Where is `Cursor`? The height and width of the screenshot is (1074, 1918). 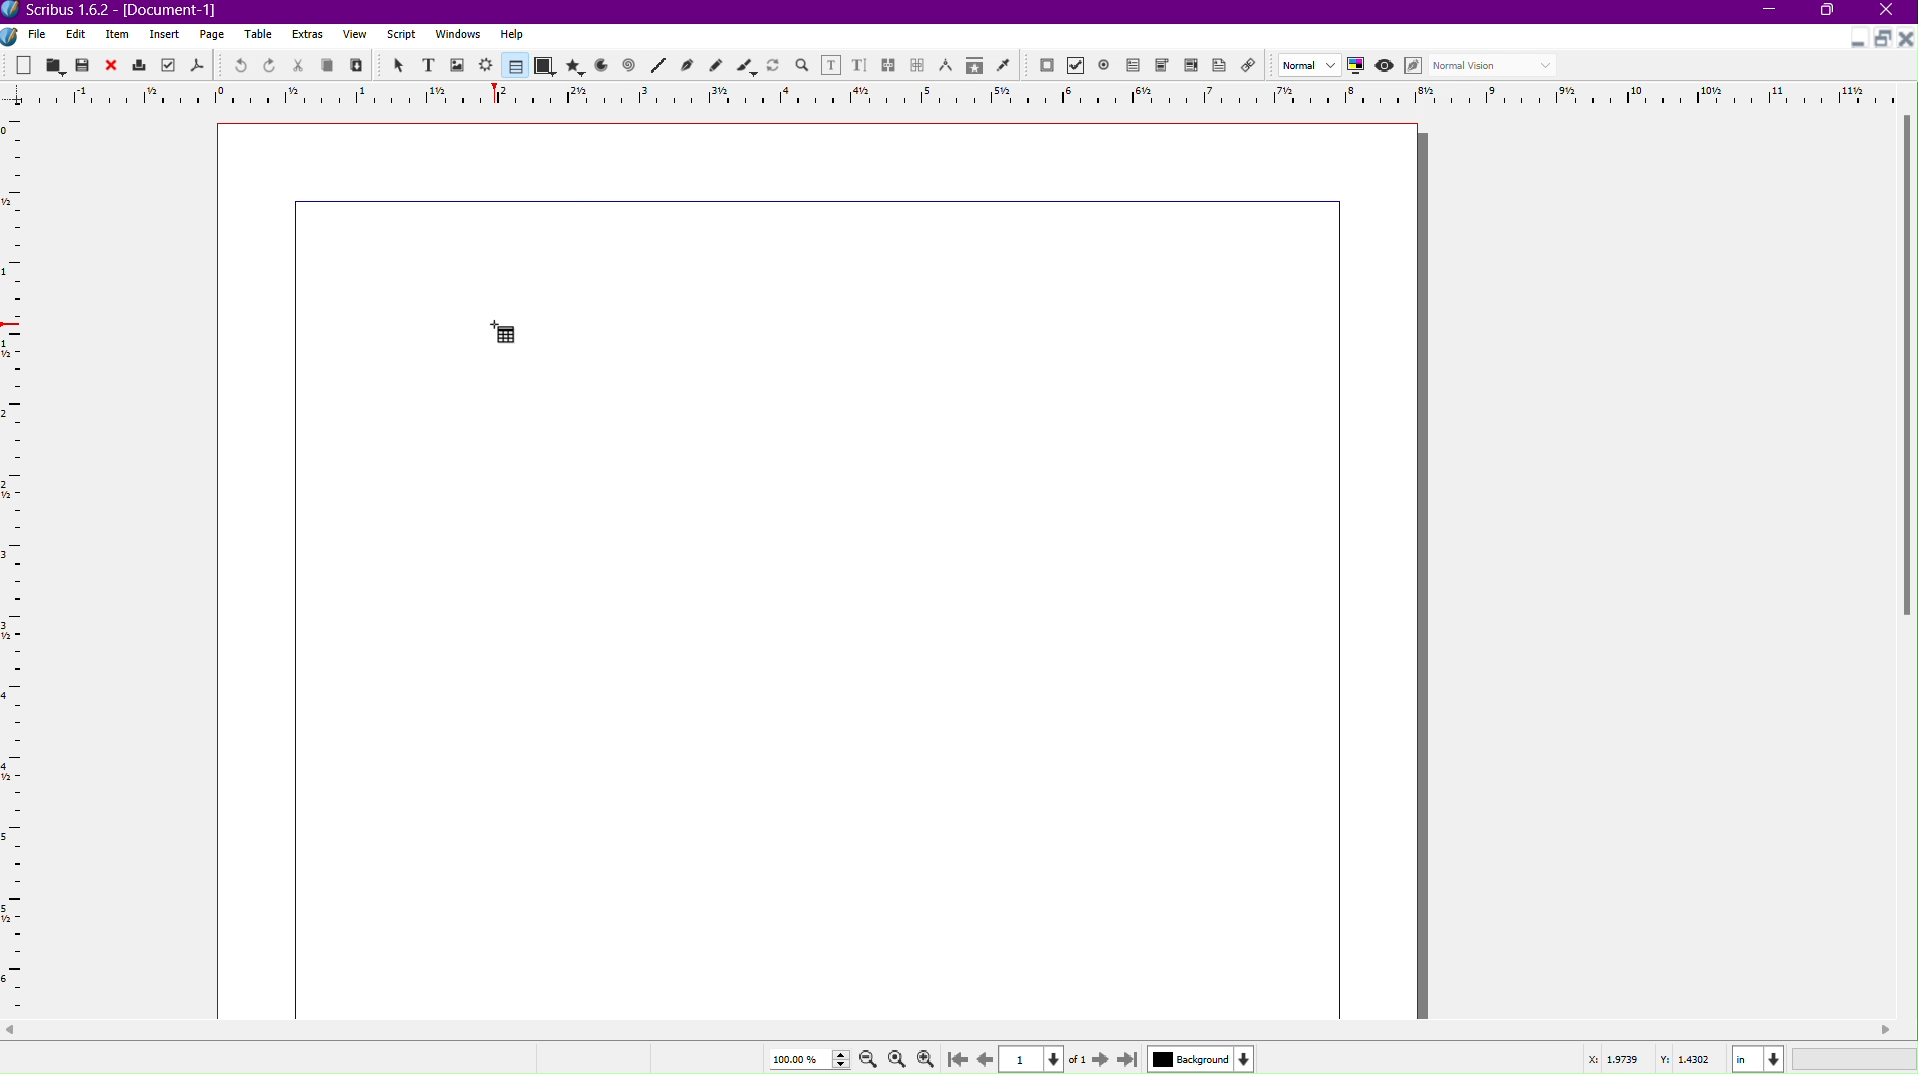 Cursor is located at coordinates (497, 332).